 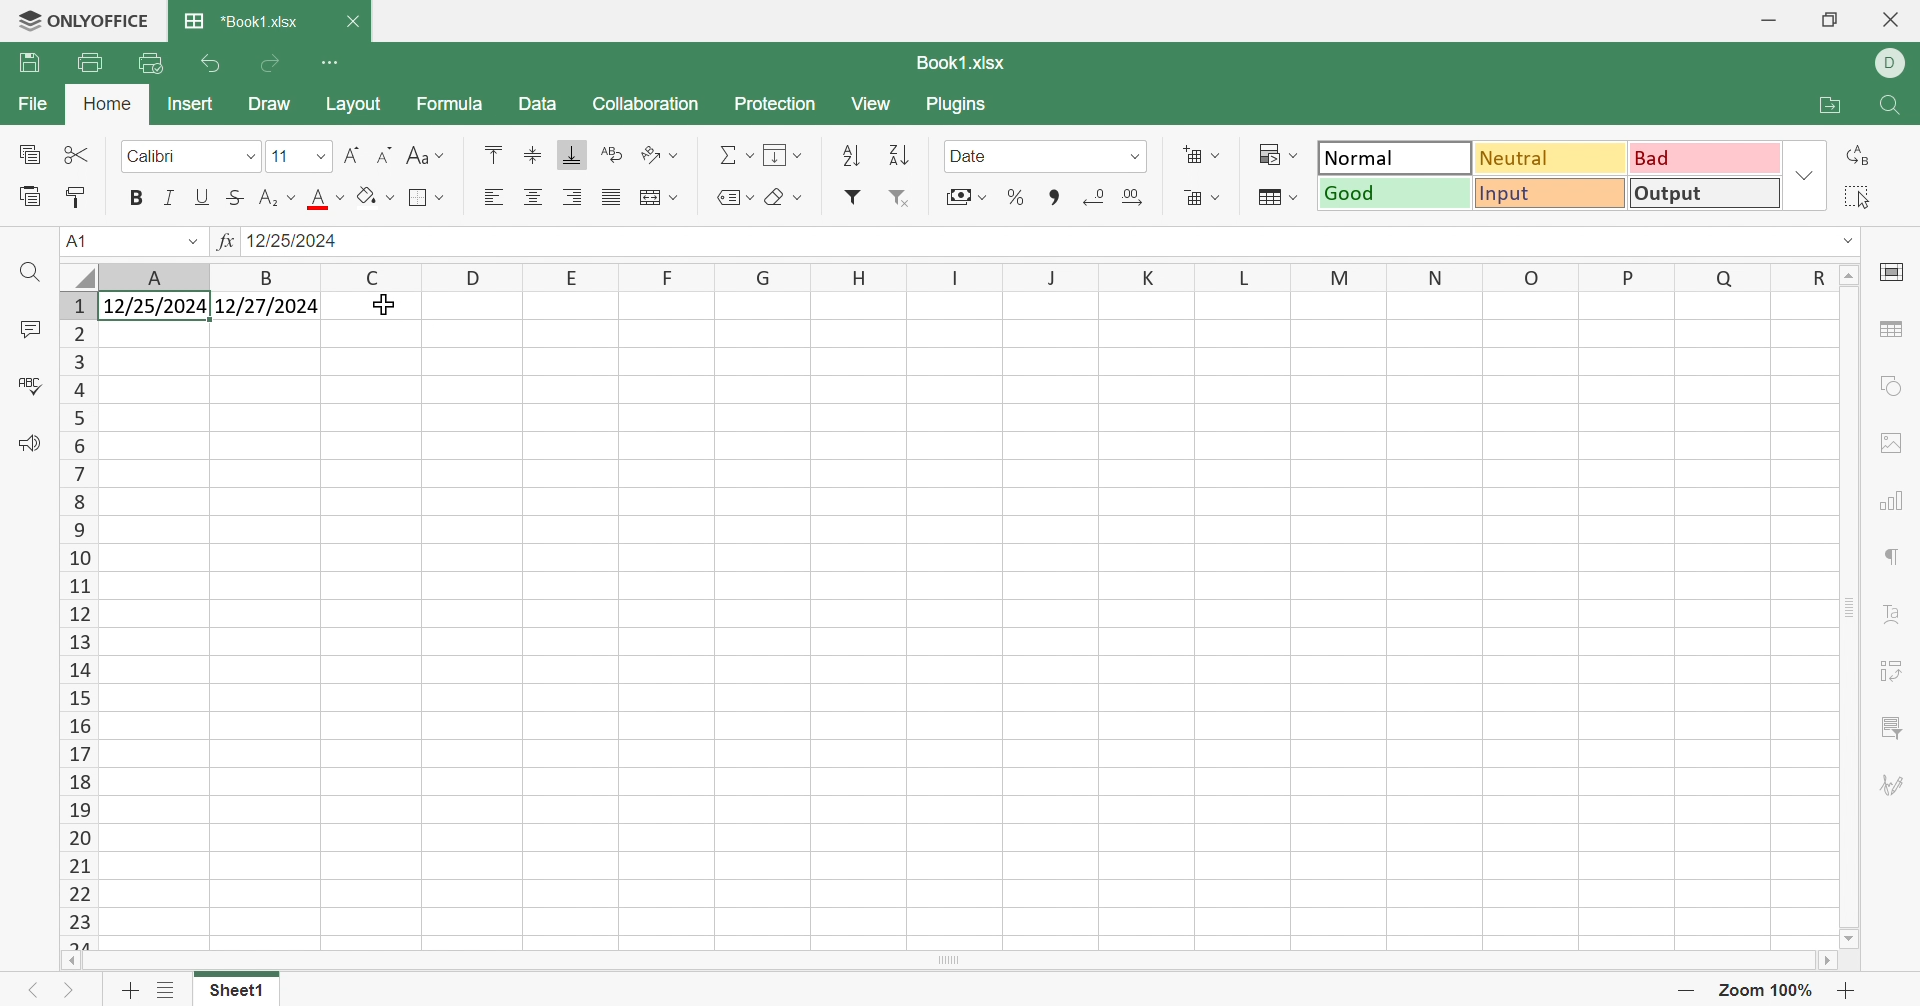 I want to click on Orientation, so click(x=662, y=153).